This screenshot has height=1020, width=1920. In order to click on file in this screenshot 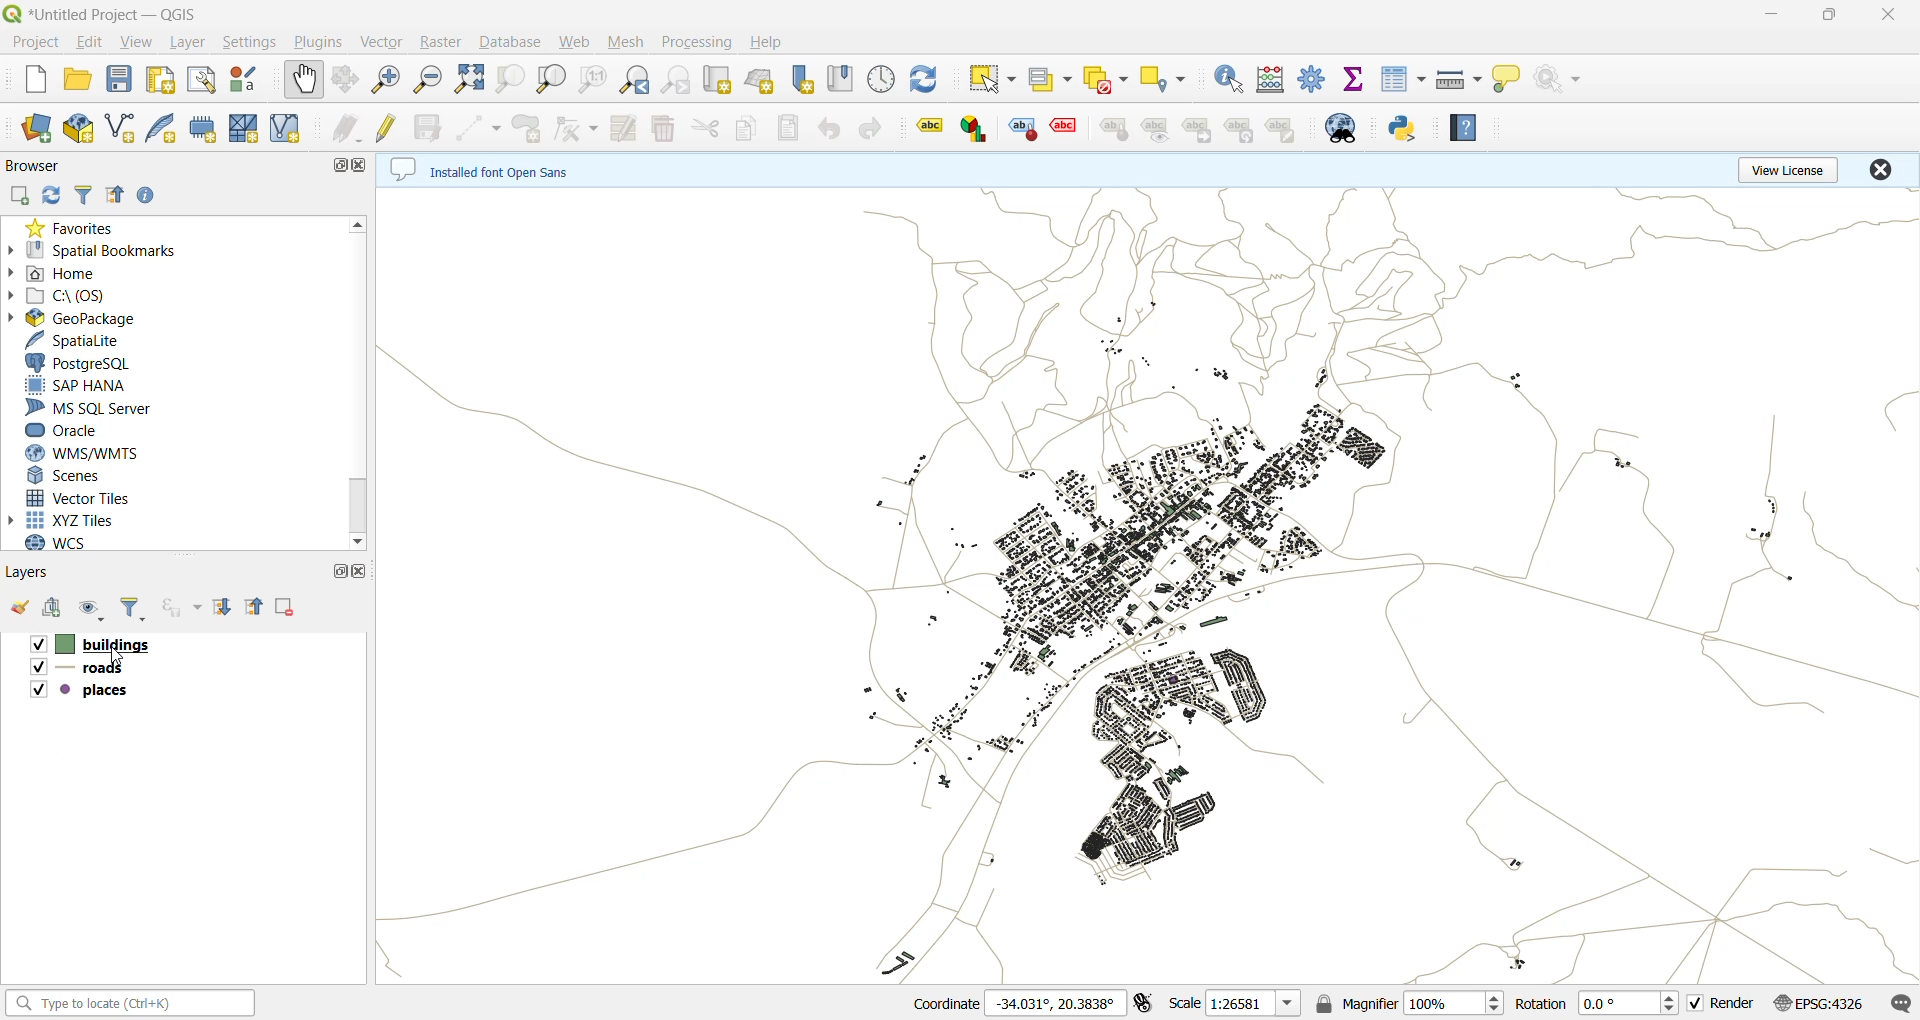, I will do `click(40, 45)`.